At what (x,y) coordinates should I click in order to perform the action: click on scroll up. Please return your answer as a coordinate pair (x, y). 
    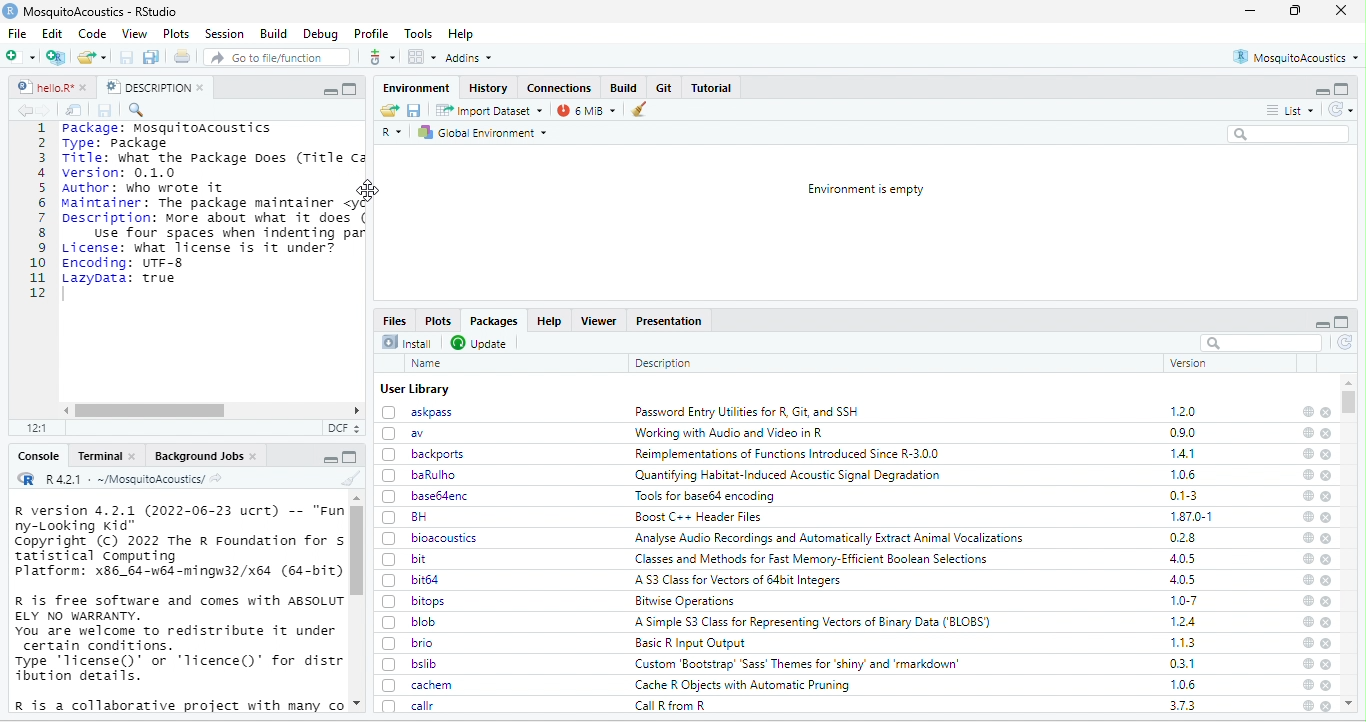
    Looking at the image, I should click on (357, 497).